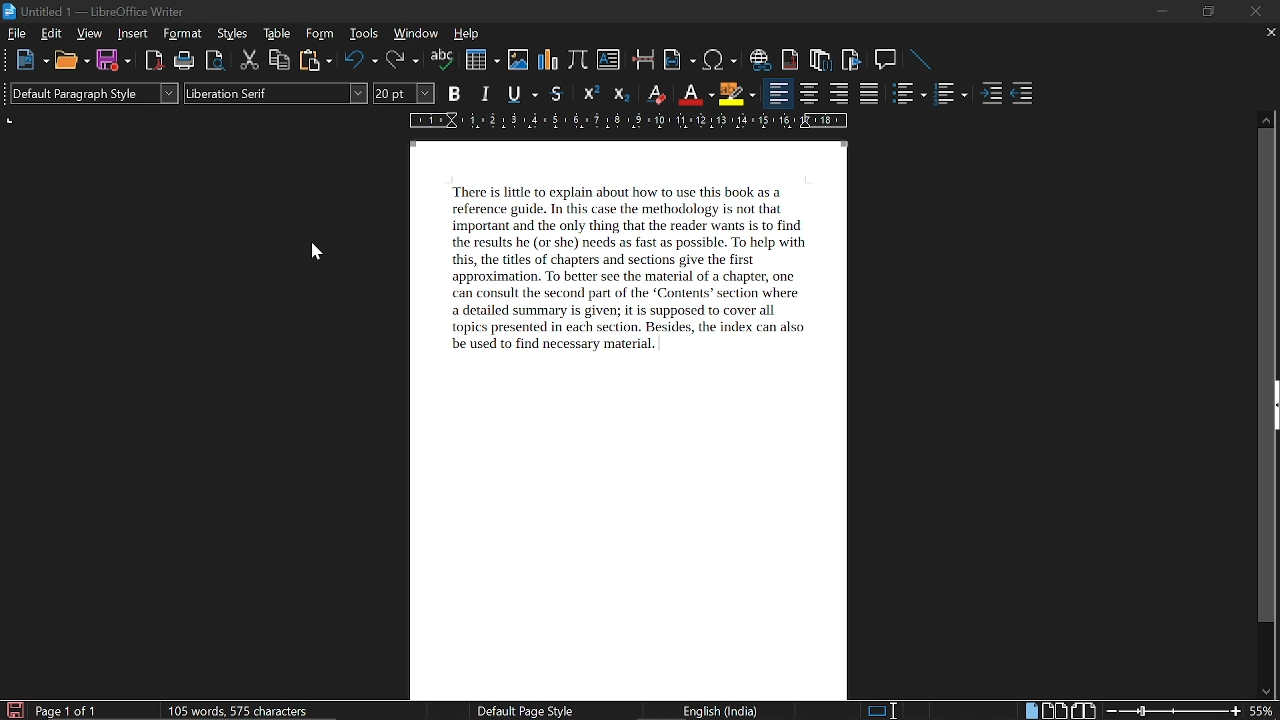 This screenshot has width=1280, height=720. I want to click on current page, so click(66, 711).